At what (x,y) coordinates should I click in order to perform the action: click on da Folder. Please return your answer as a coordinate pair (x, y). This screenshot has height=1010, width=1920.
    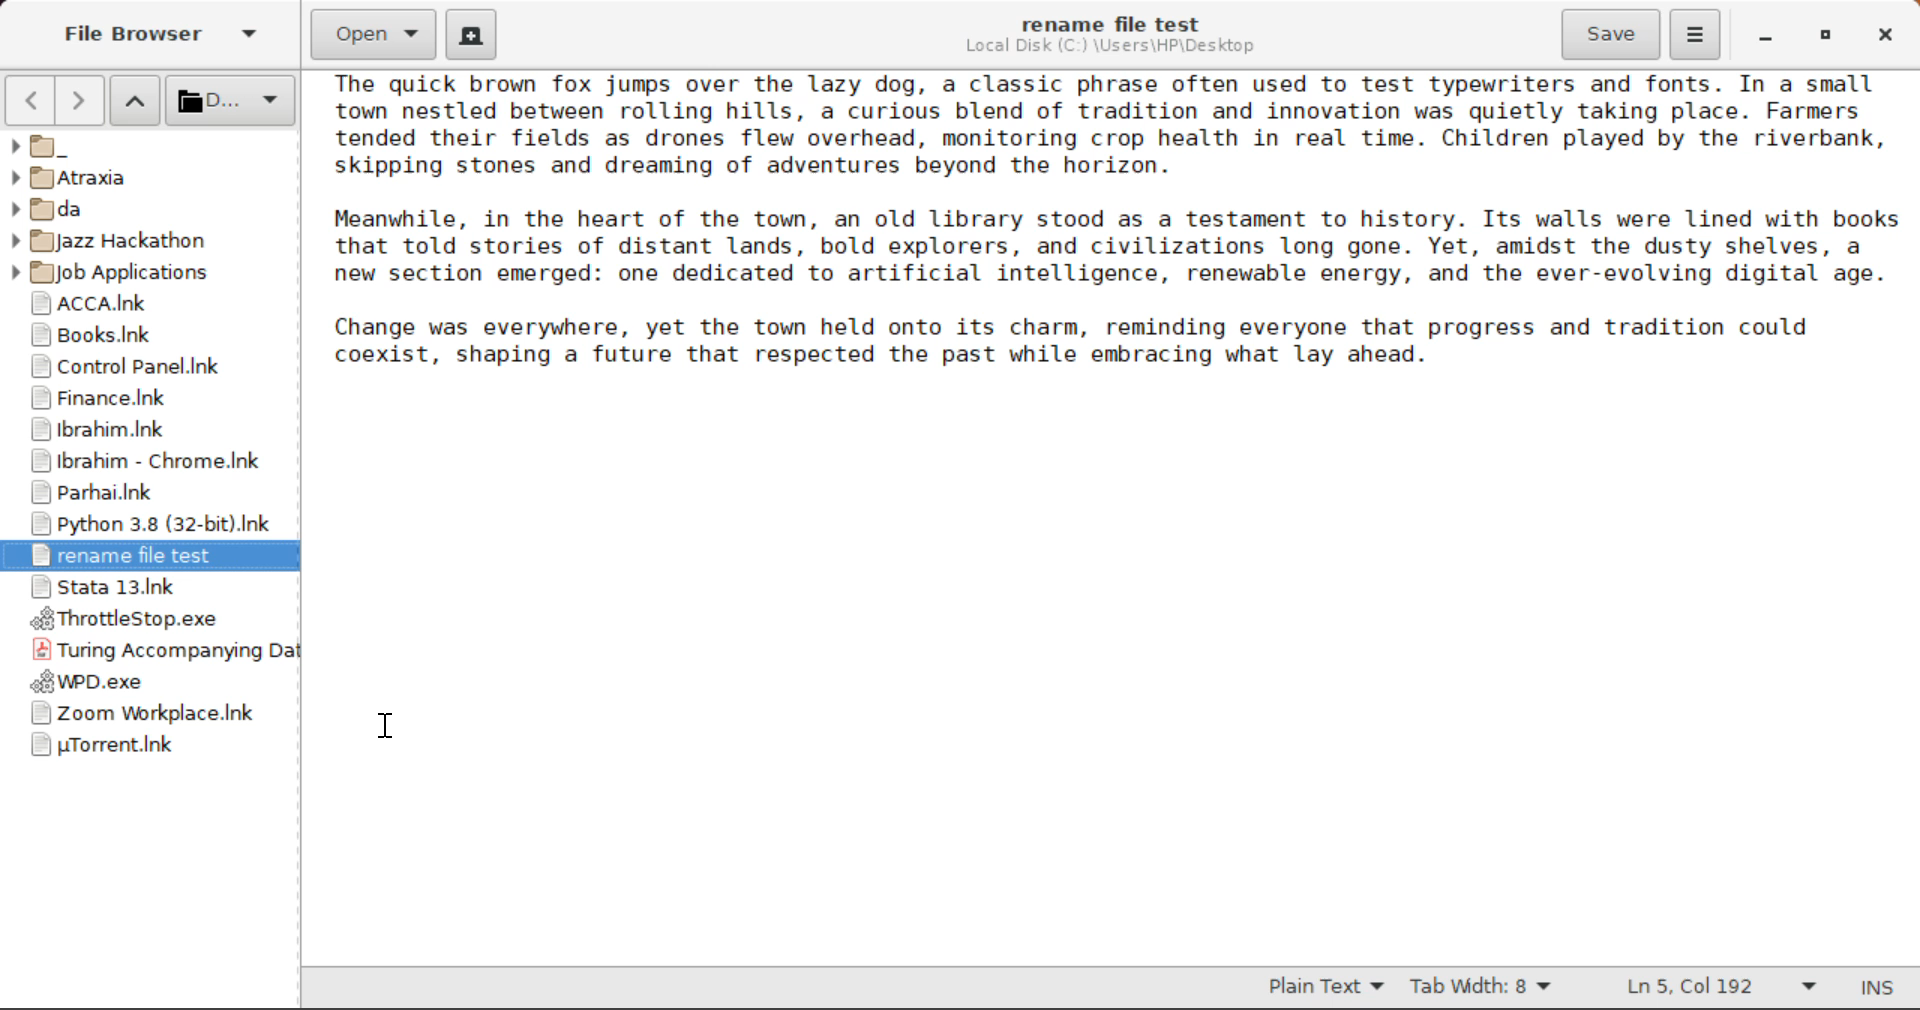
    Looking at the image, I should click on (151, 206).